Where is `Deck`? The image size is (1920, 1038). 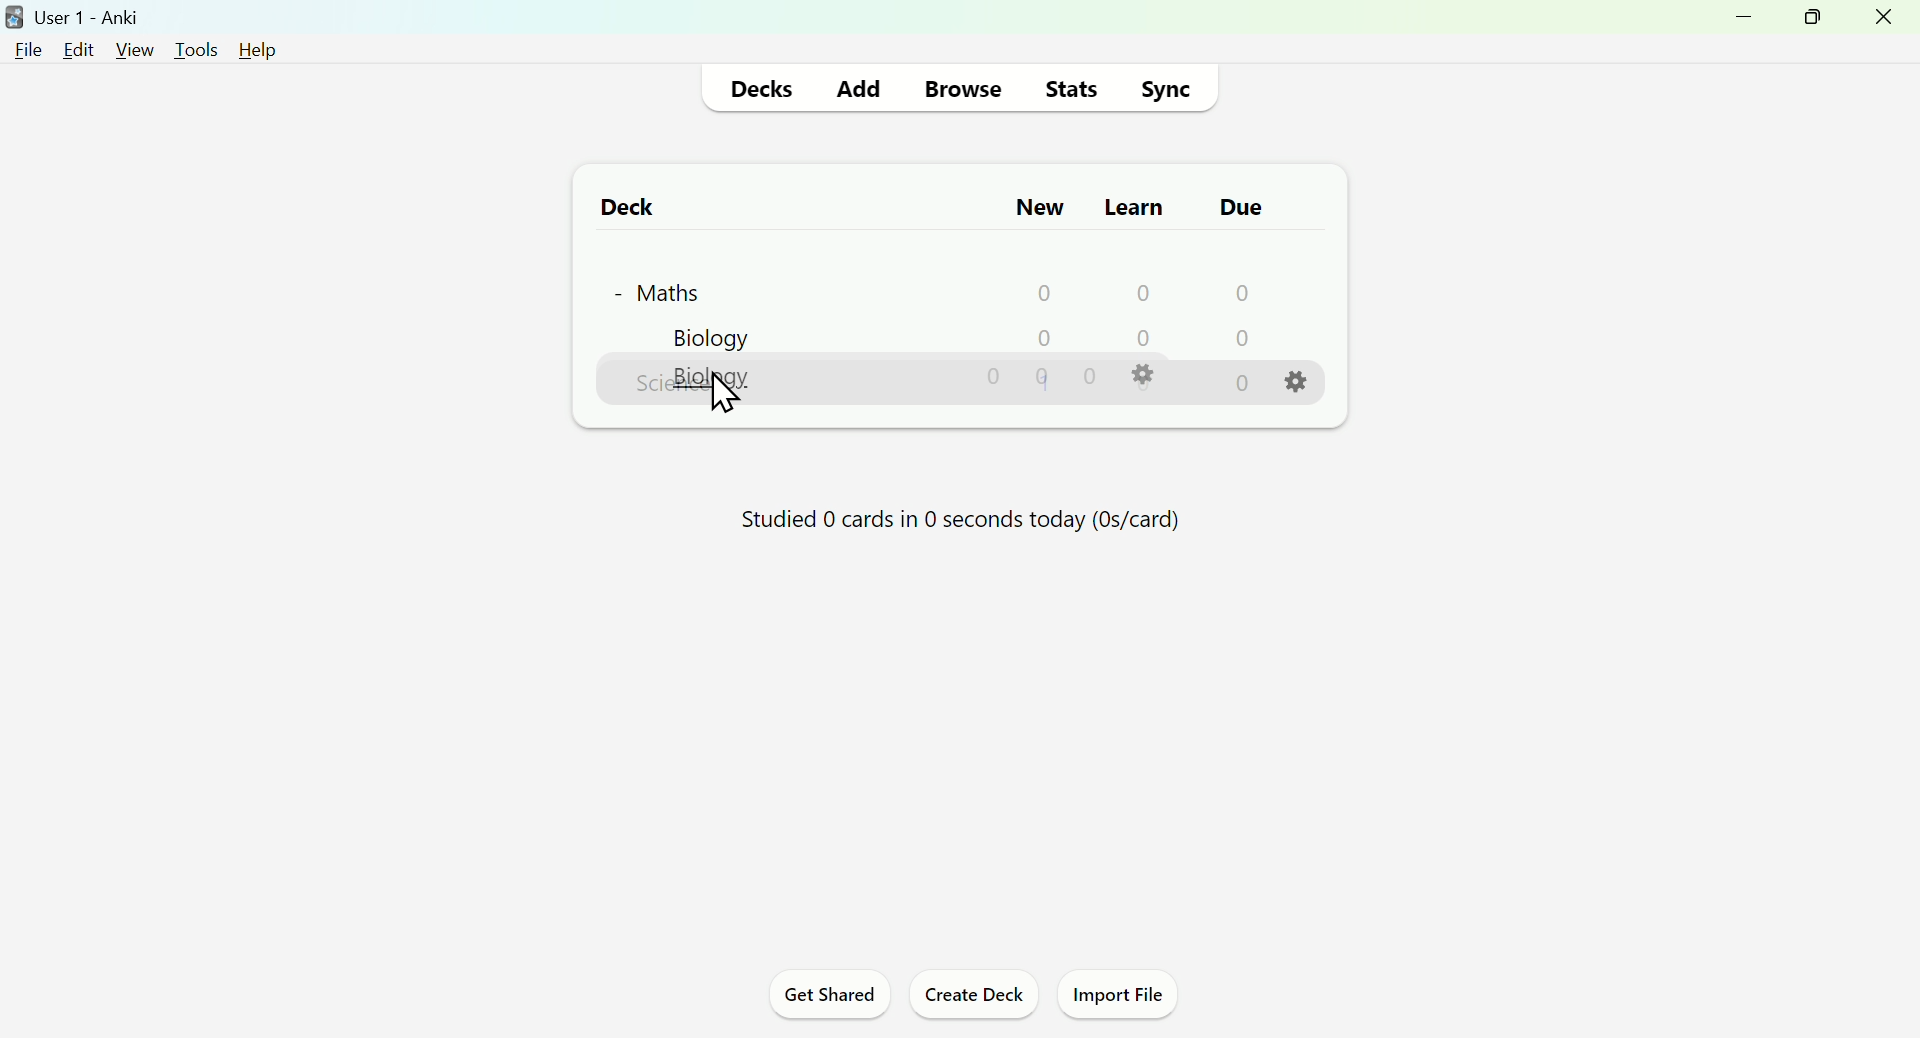
Deck is located at coordinates (626, 210).